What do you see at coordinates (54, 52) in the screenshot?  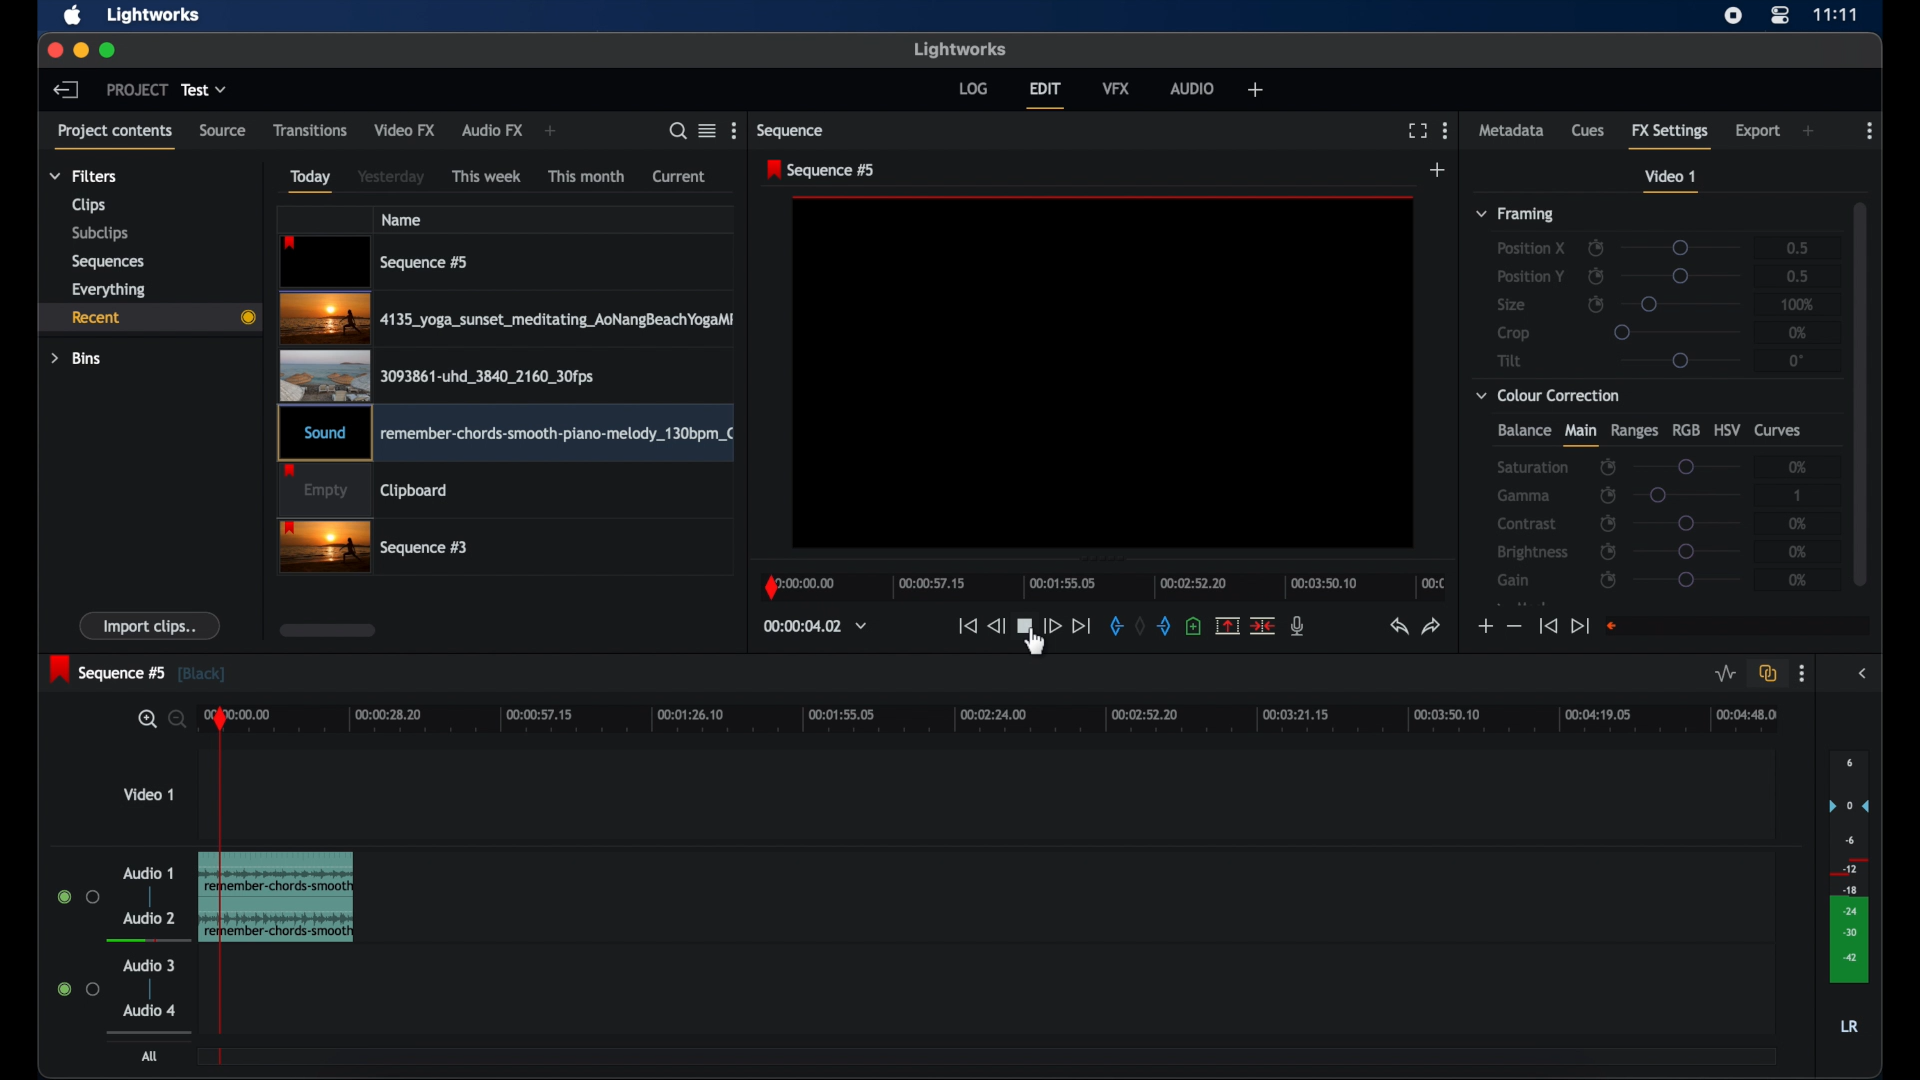 I see `close` at bounding box center [54, 52].